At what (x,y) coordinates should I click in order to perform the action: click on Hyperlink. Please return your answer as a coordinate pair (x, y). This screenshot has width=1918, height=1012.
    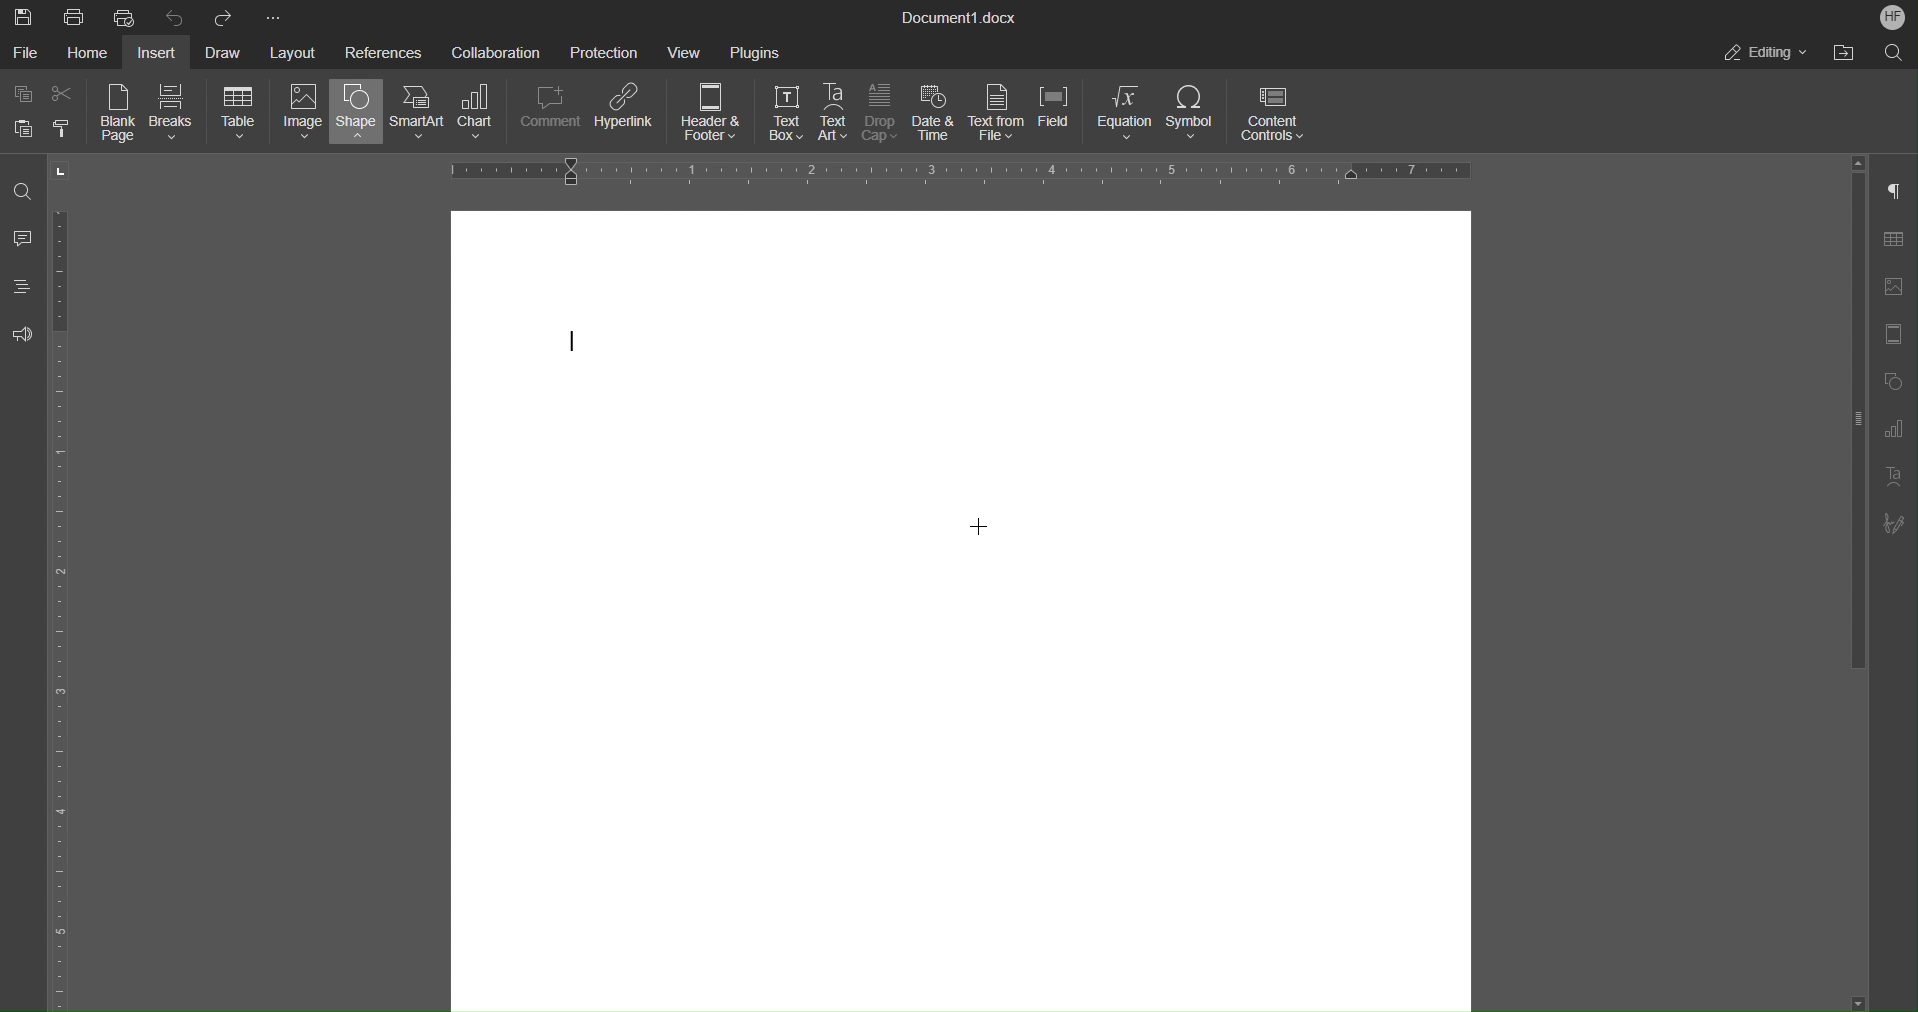
    Looking at the image, I should click on (628, 115).